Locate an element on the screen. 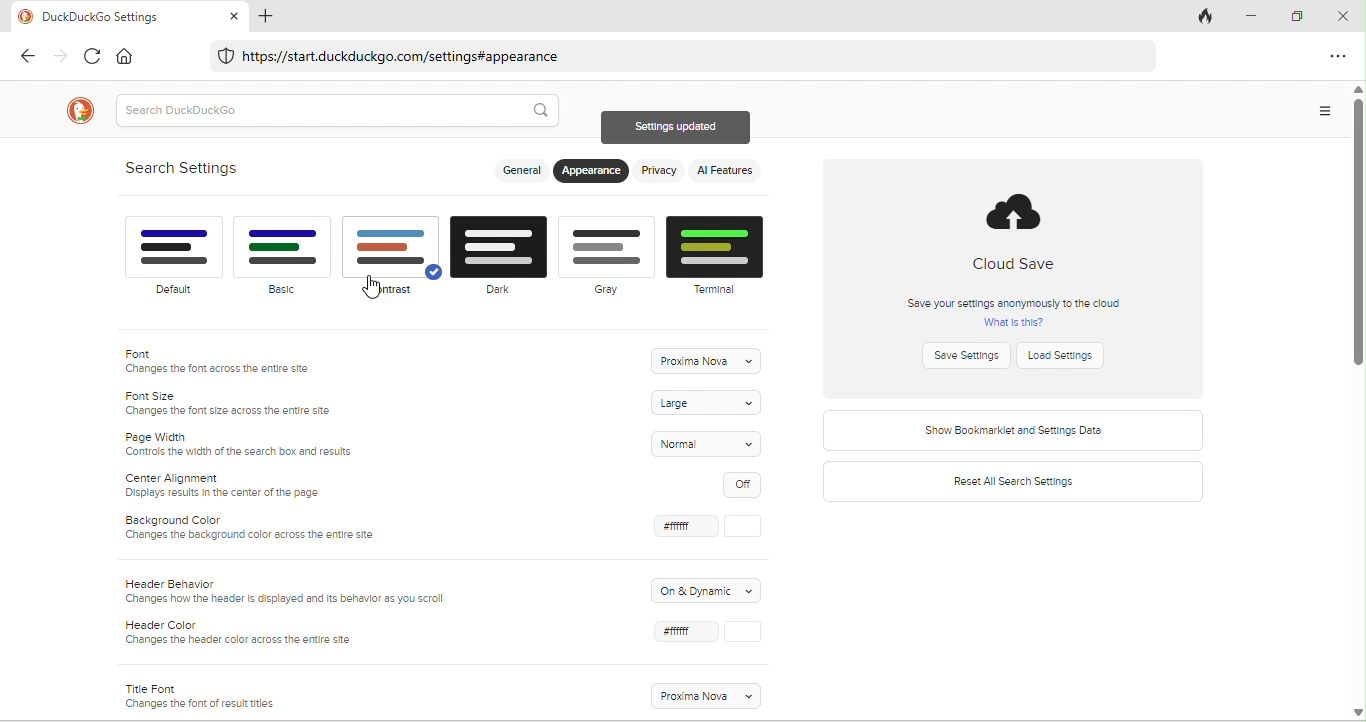 The image size is (1366, 722). background color is located at coordinates (263, 532).